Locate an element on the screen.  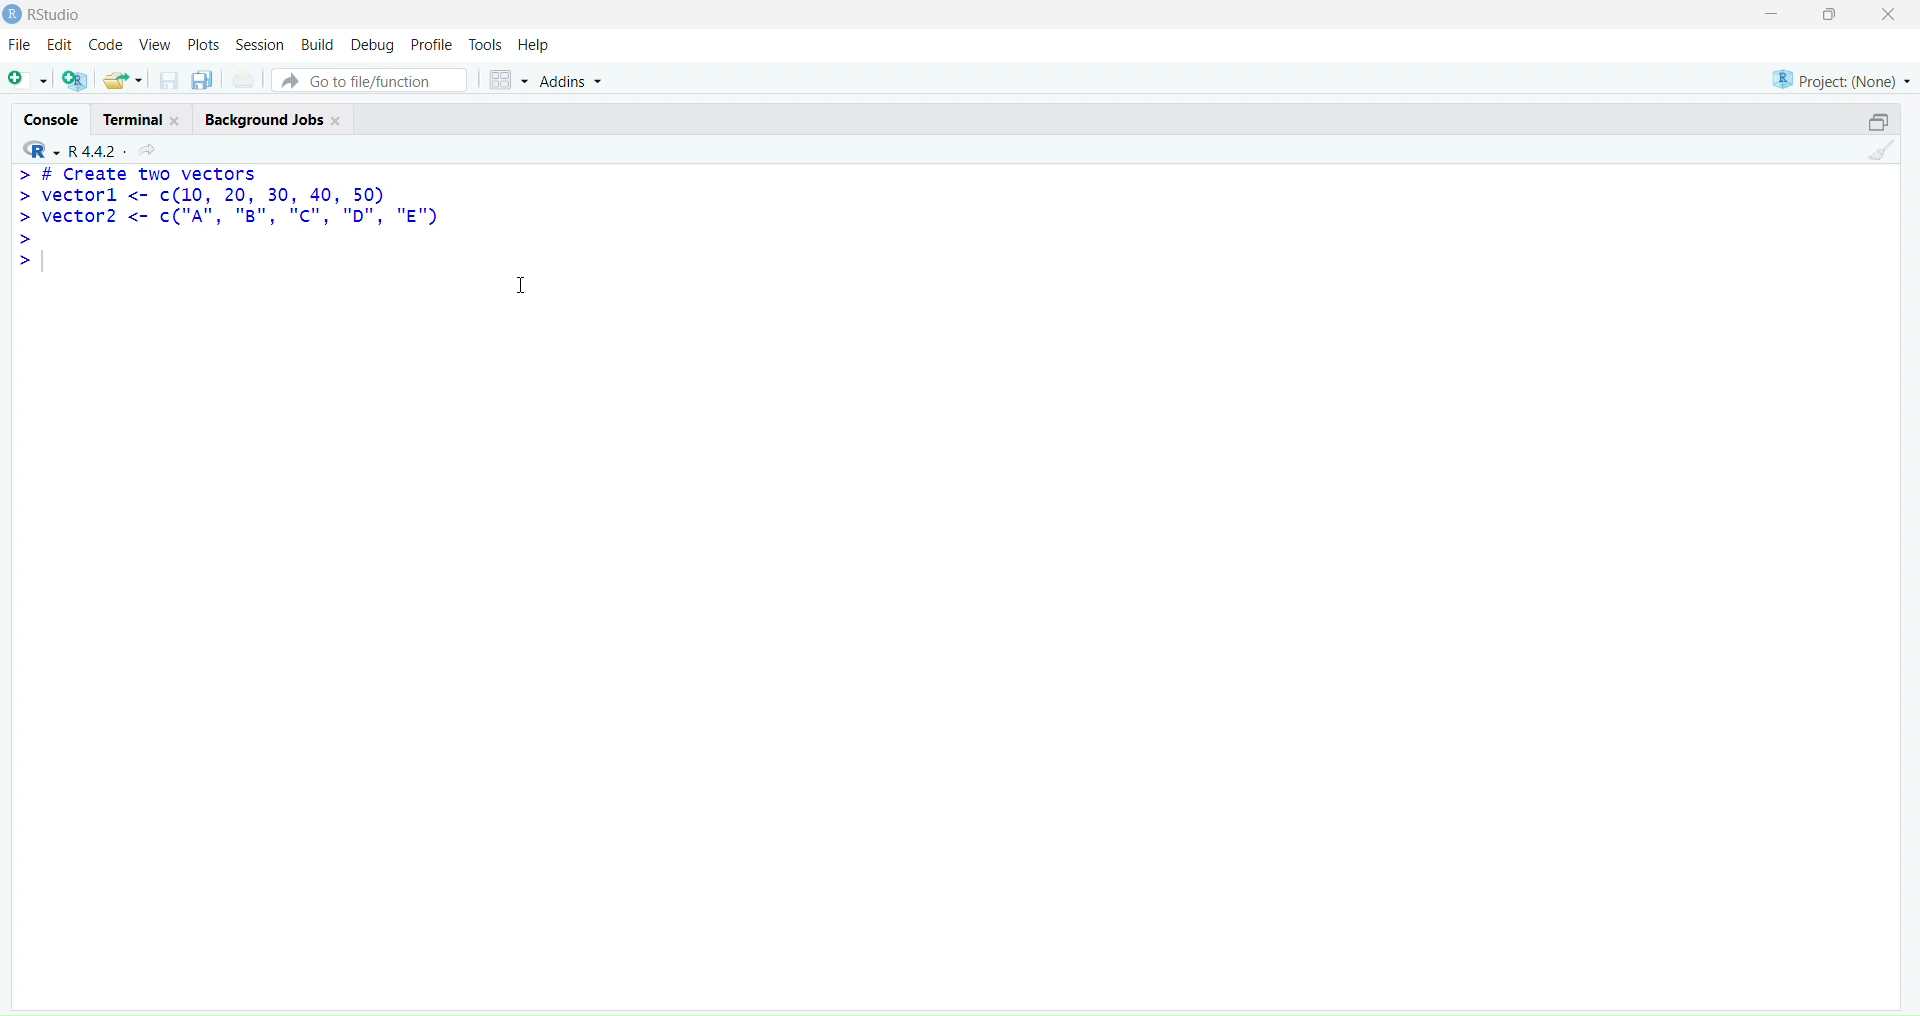
File is located at coordinates (22, 44).